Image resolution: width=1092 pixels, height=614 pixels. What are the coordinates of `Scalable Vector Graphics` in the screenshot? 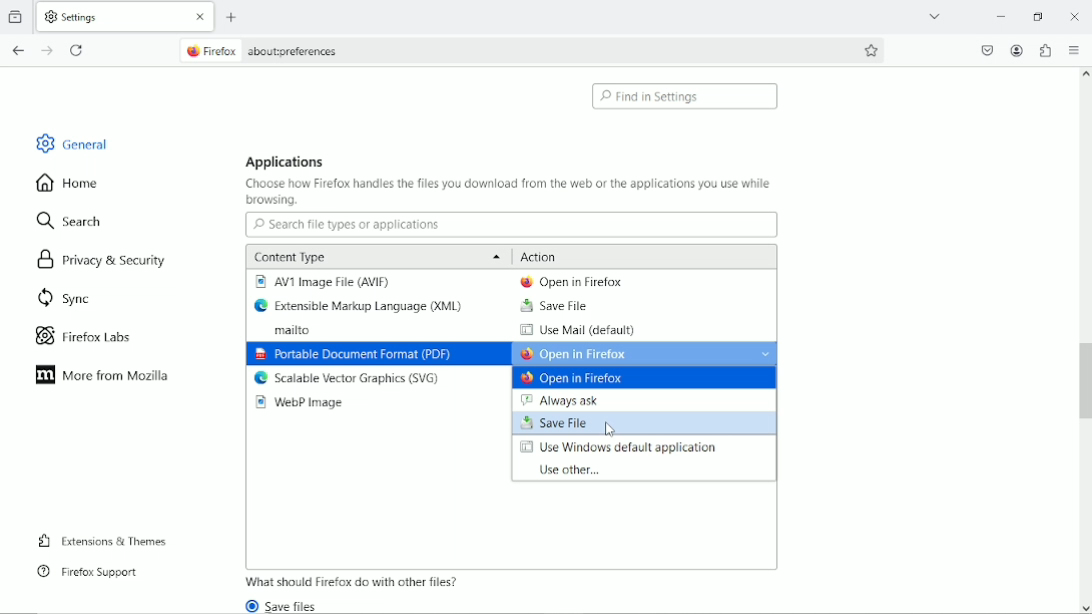 It's located at (348, 379).